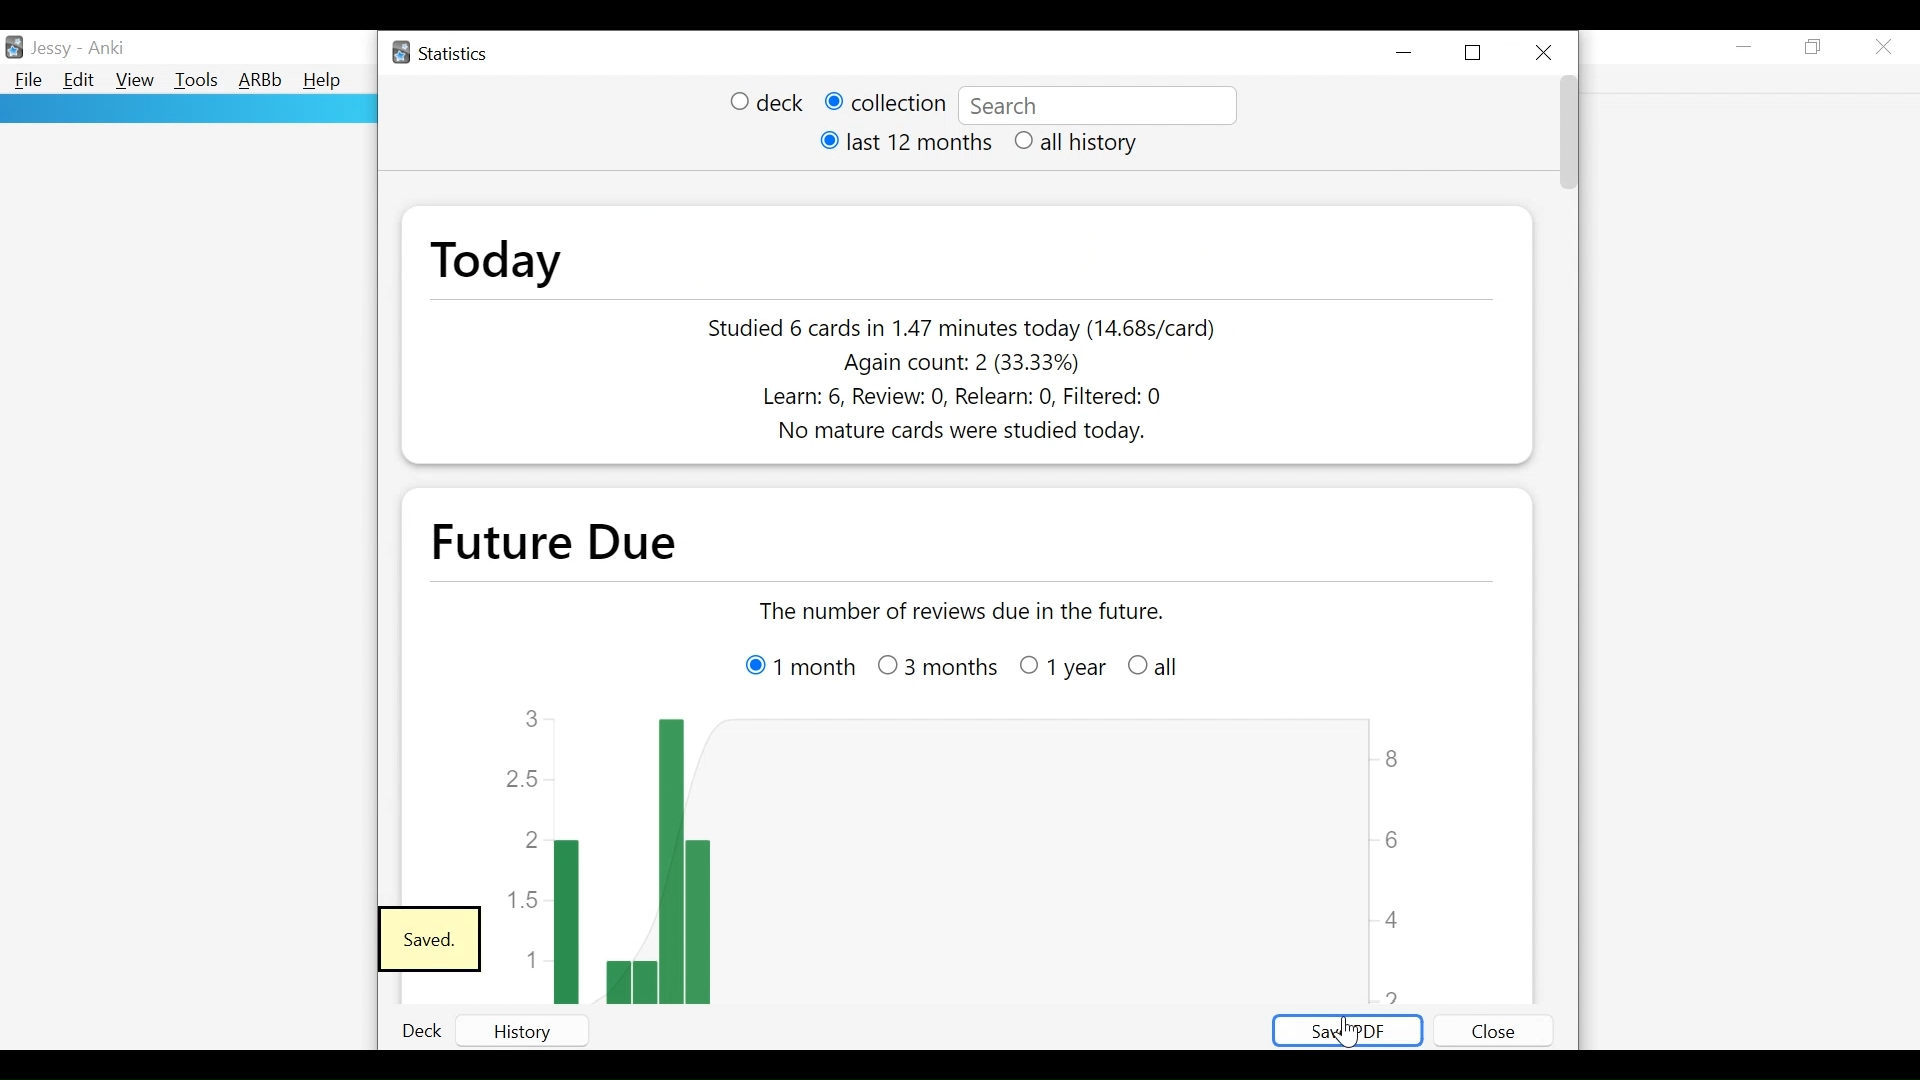 This screenshot has width=1920, height=1080. What do you see at coordinates (27, 81) in the screenshot?
I see `File` at bounding box center [27, 81].